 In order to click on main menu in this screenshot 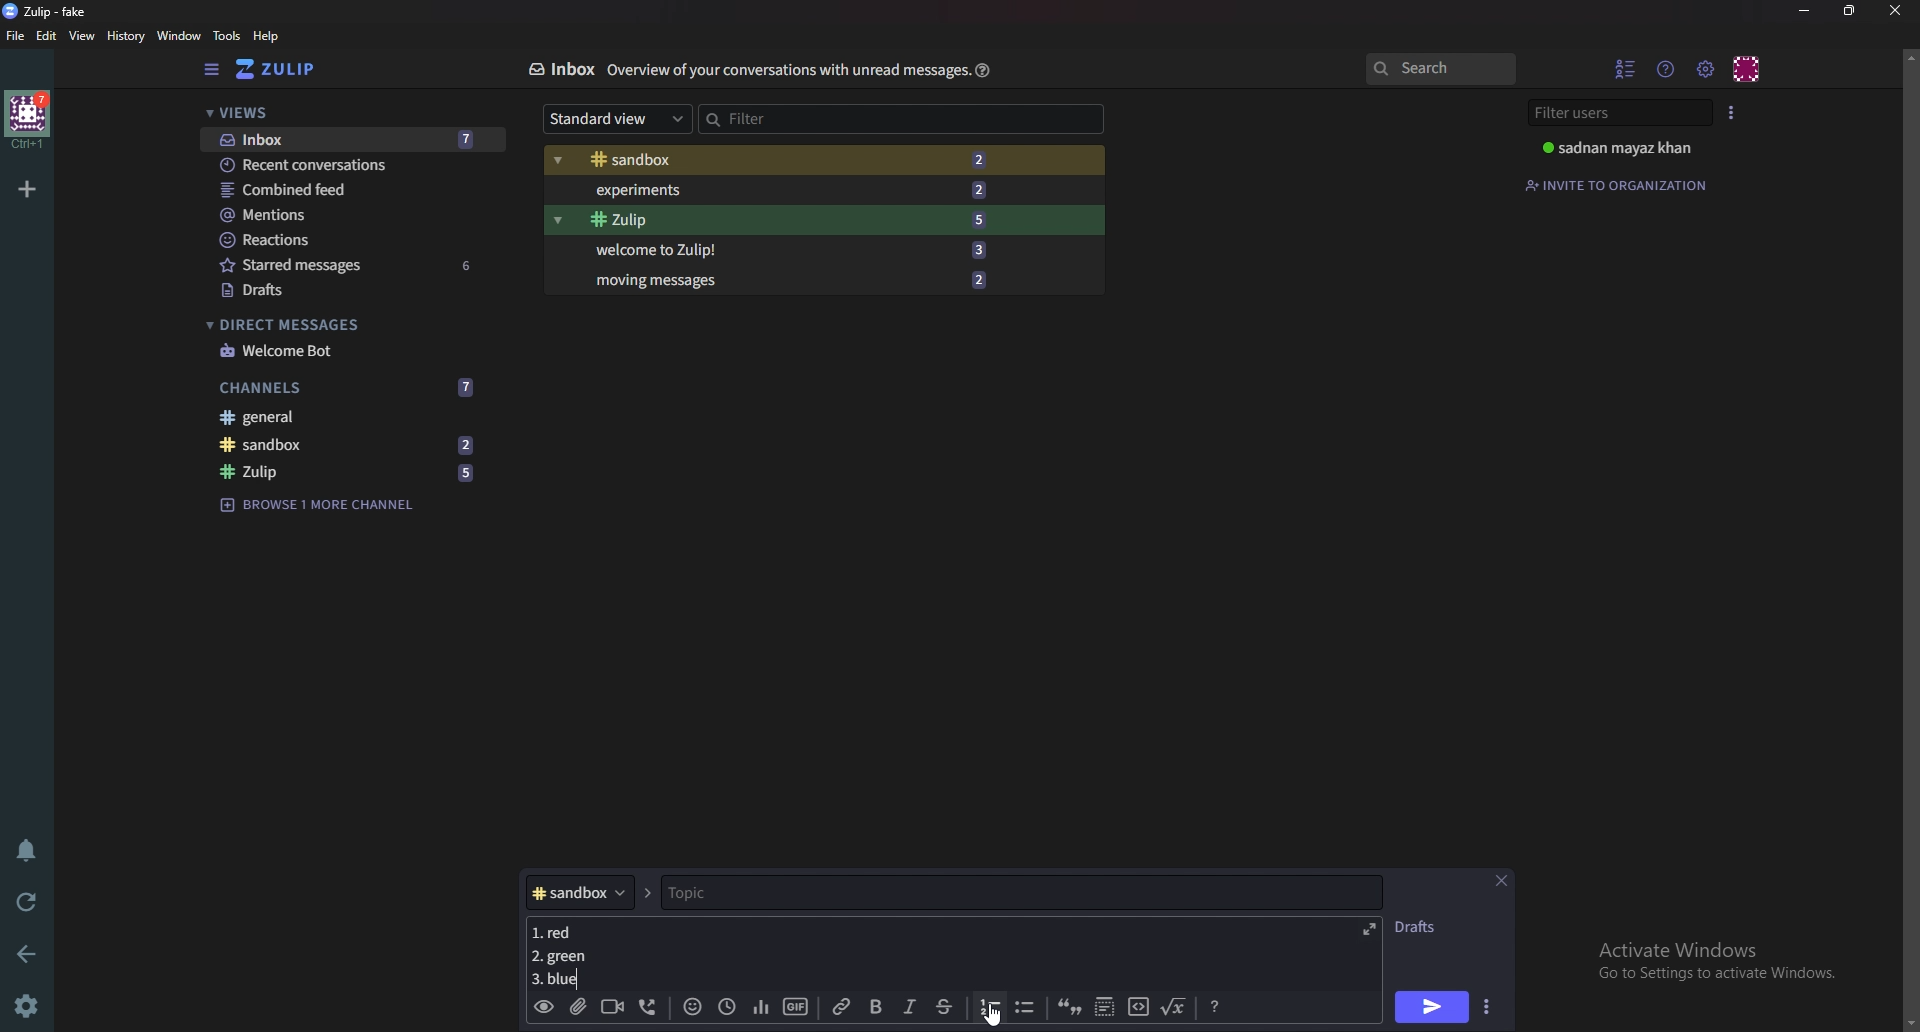, I will do `click(1707, 68)`.